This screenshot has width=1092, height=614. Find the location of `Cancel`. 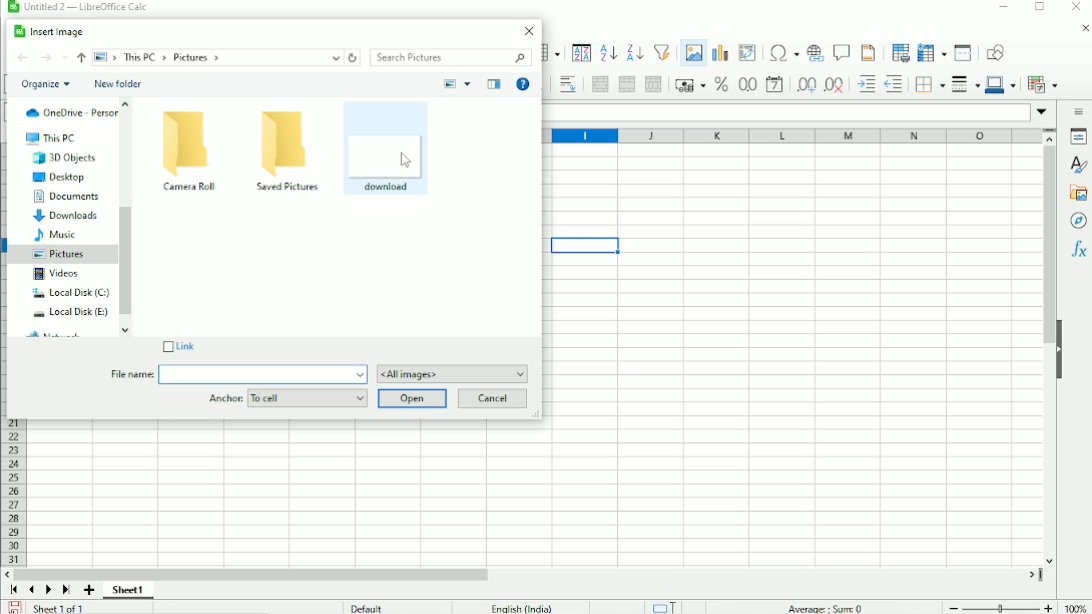

Cancel is located at coordinates (494, 399).